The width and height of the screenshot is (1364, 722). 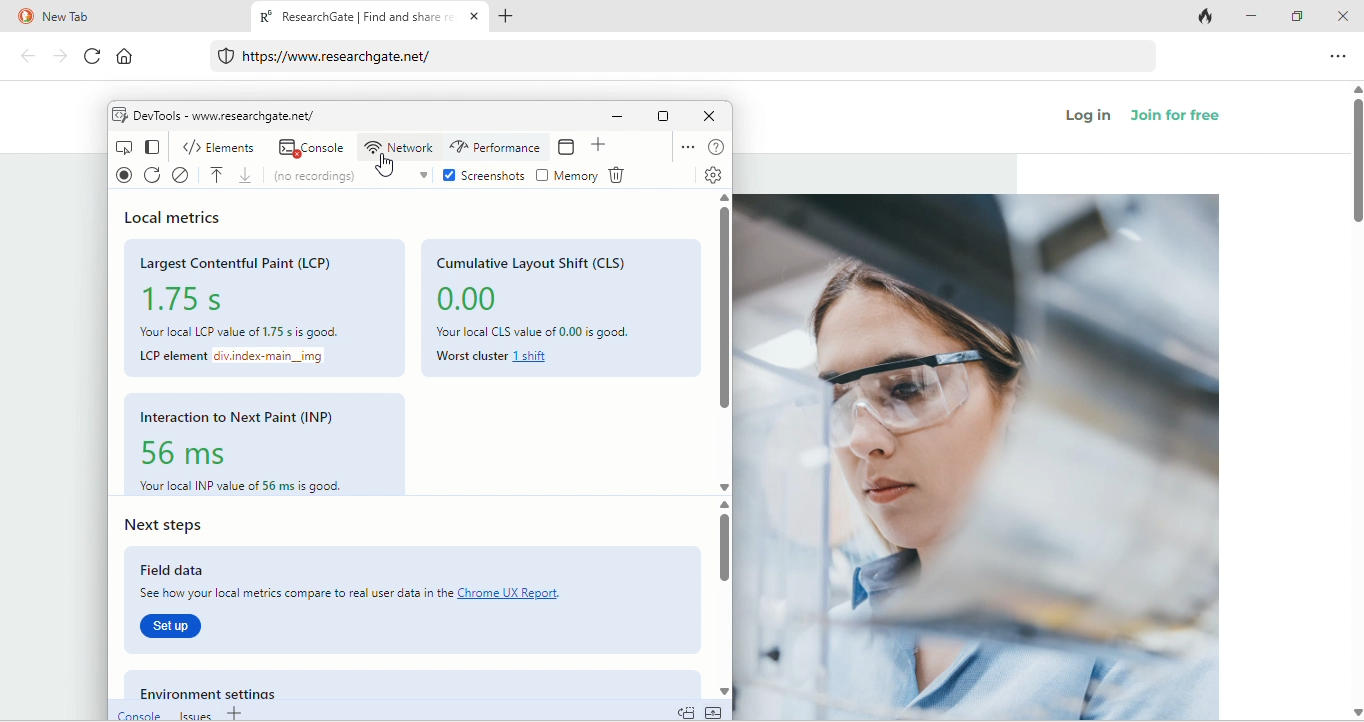 I want to click on record, so click(x=120, y=177).